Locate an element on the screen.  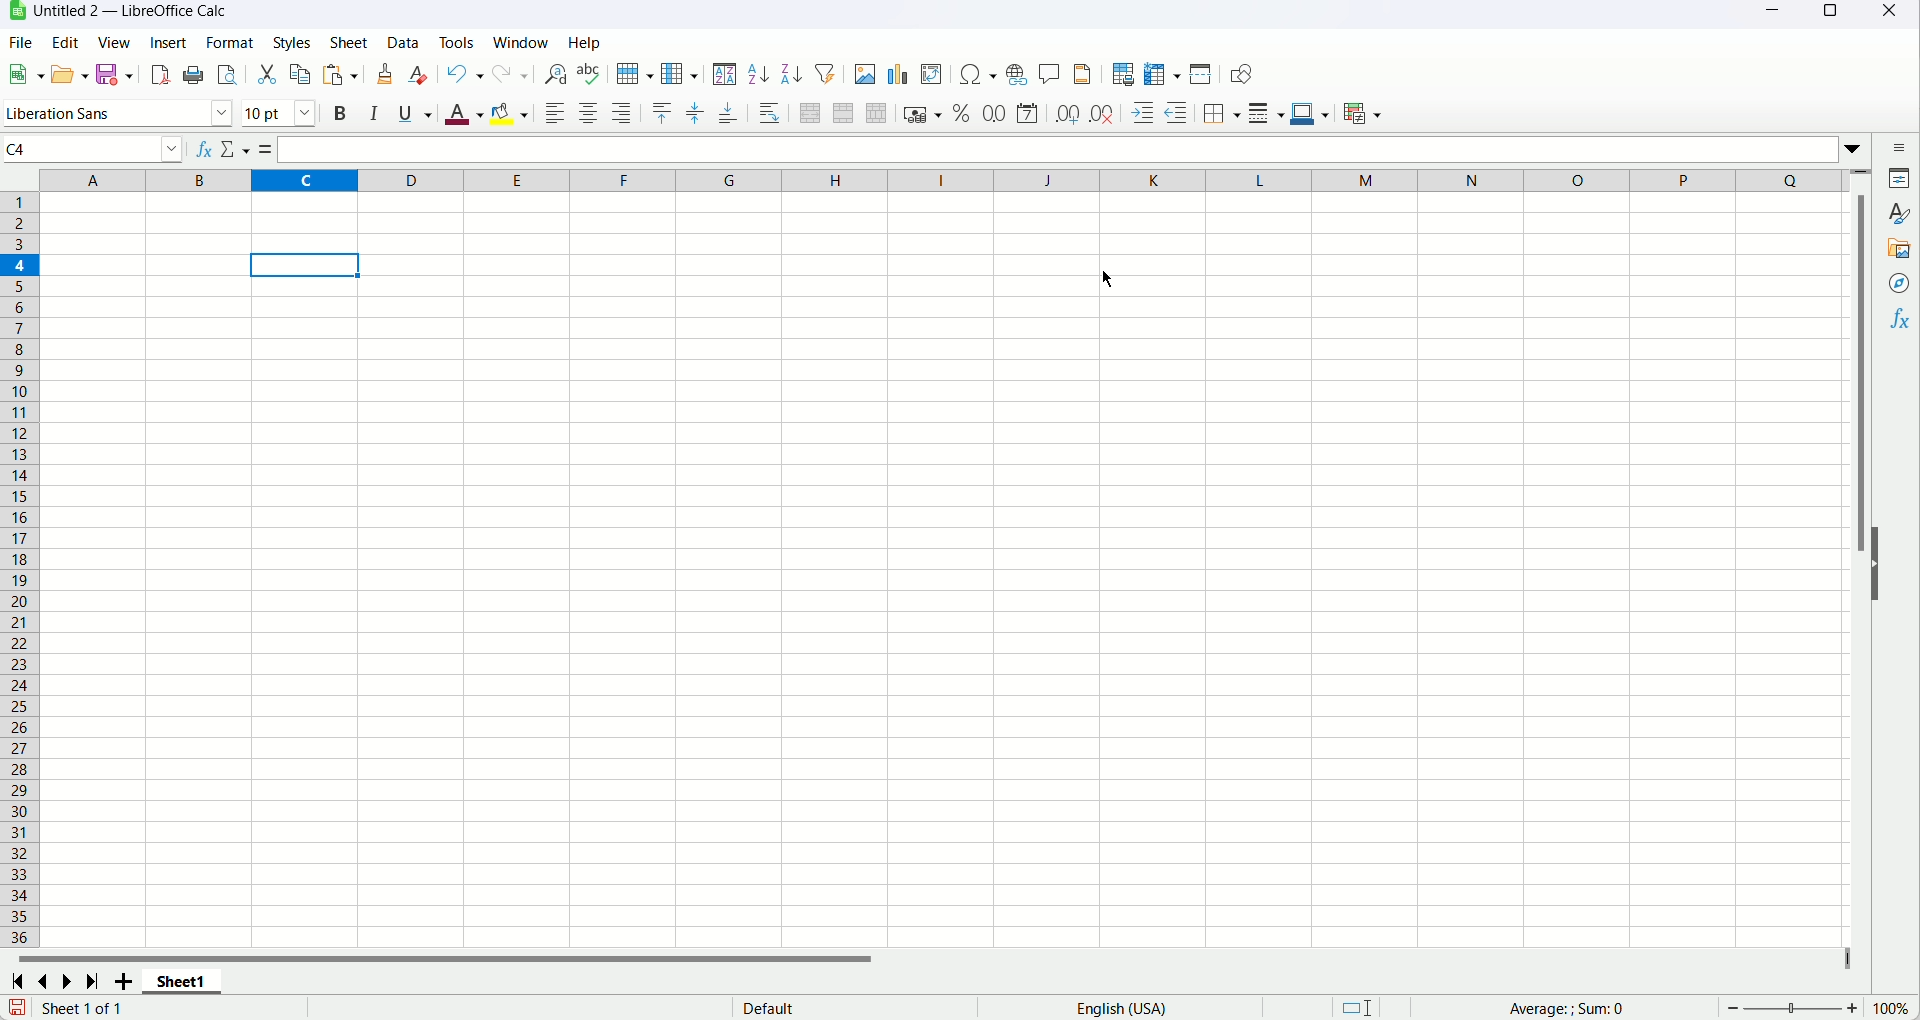
Paste is located at coordinates (340, 75).